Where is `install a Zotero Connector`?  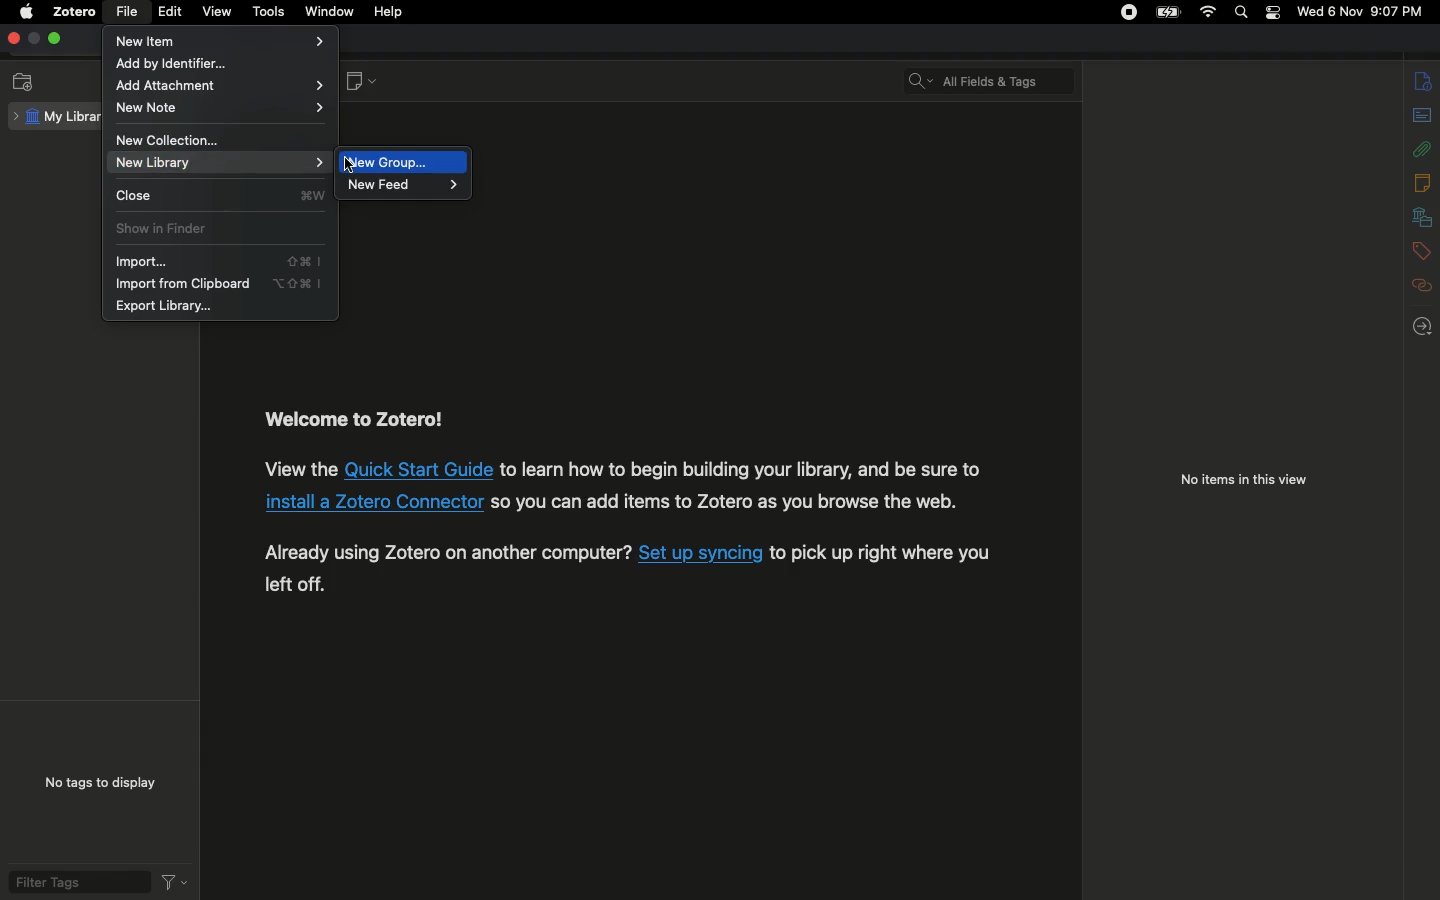
install a Zotero Connector is located at coordinates (373, 502).